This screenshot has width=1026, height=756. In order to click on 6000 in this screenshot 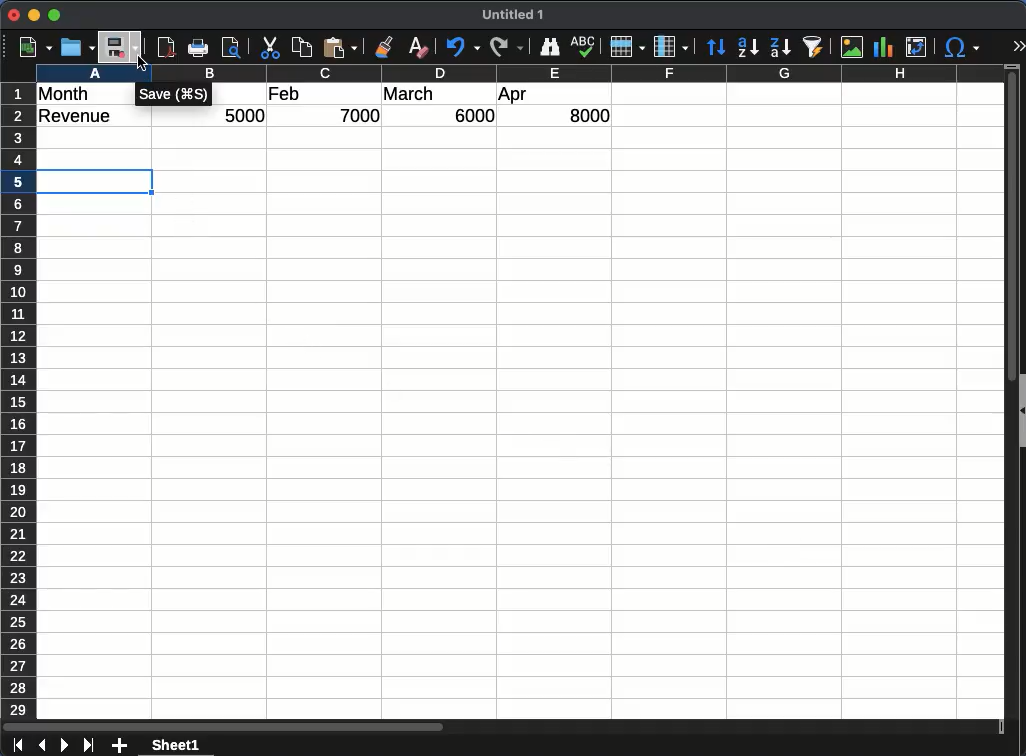, I will do `click(469, 116)`.